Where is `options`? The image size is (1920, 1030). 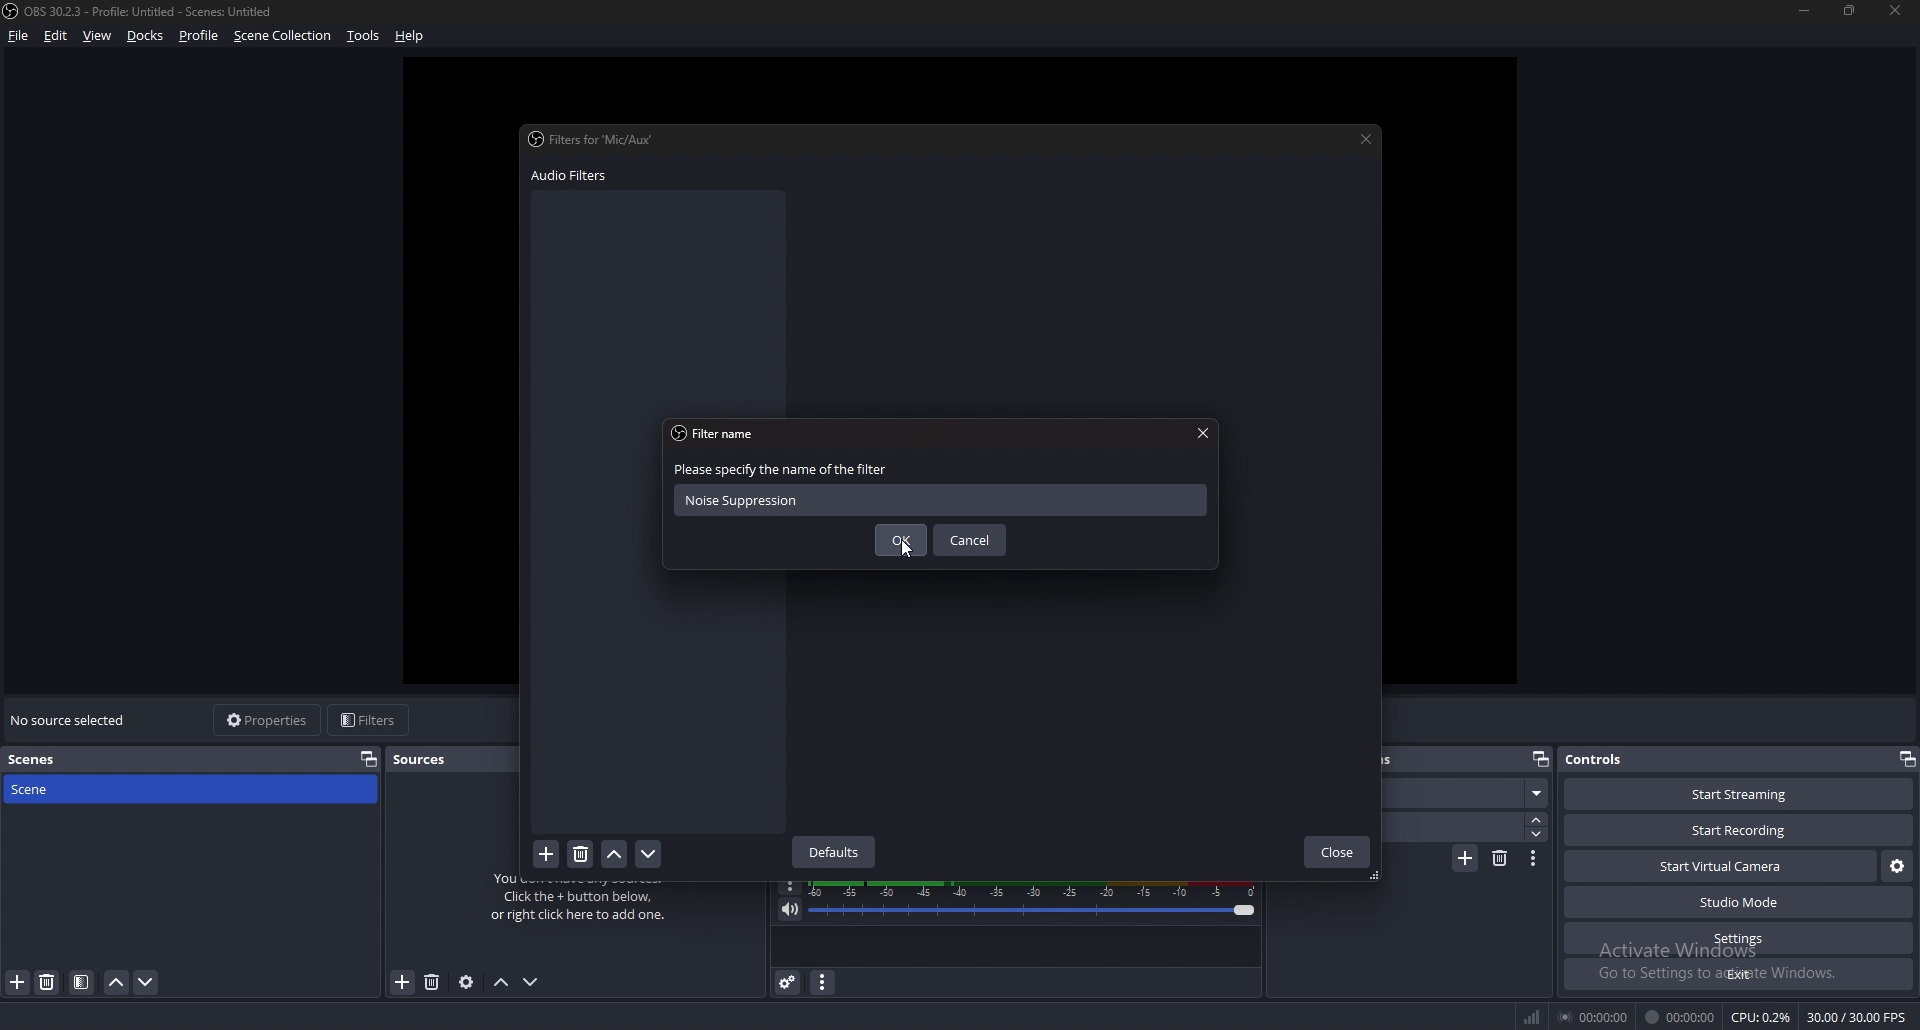 options is located at coordinates (791, 887).